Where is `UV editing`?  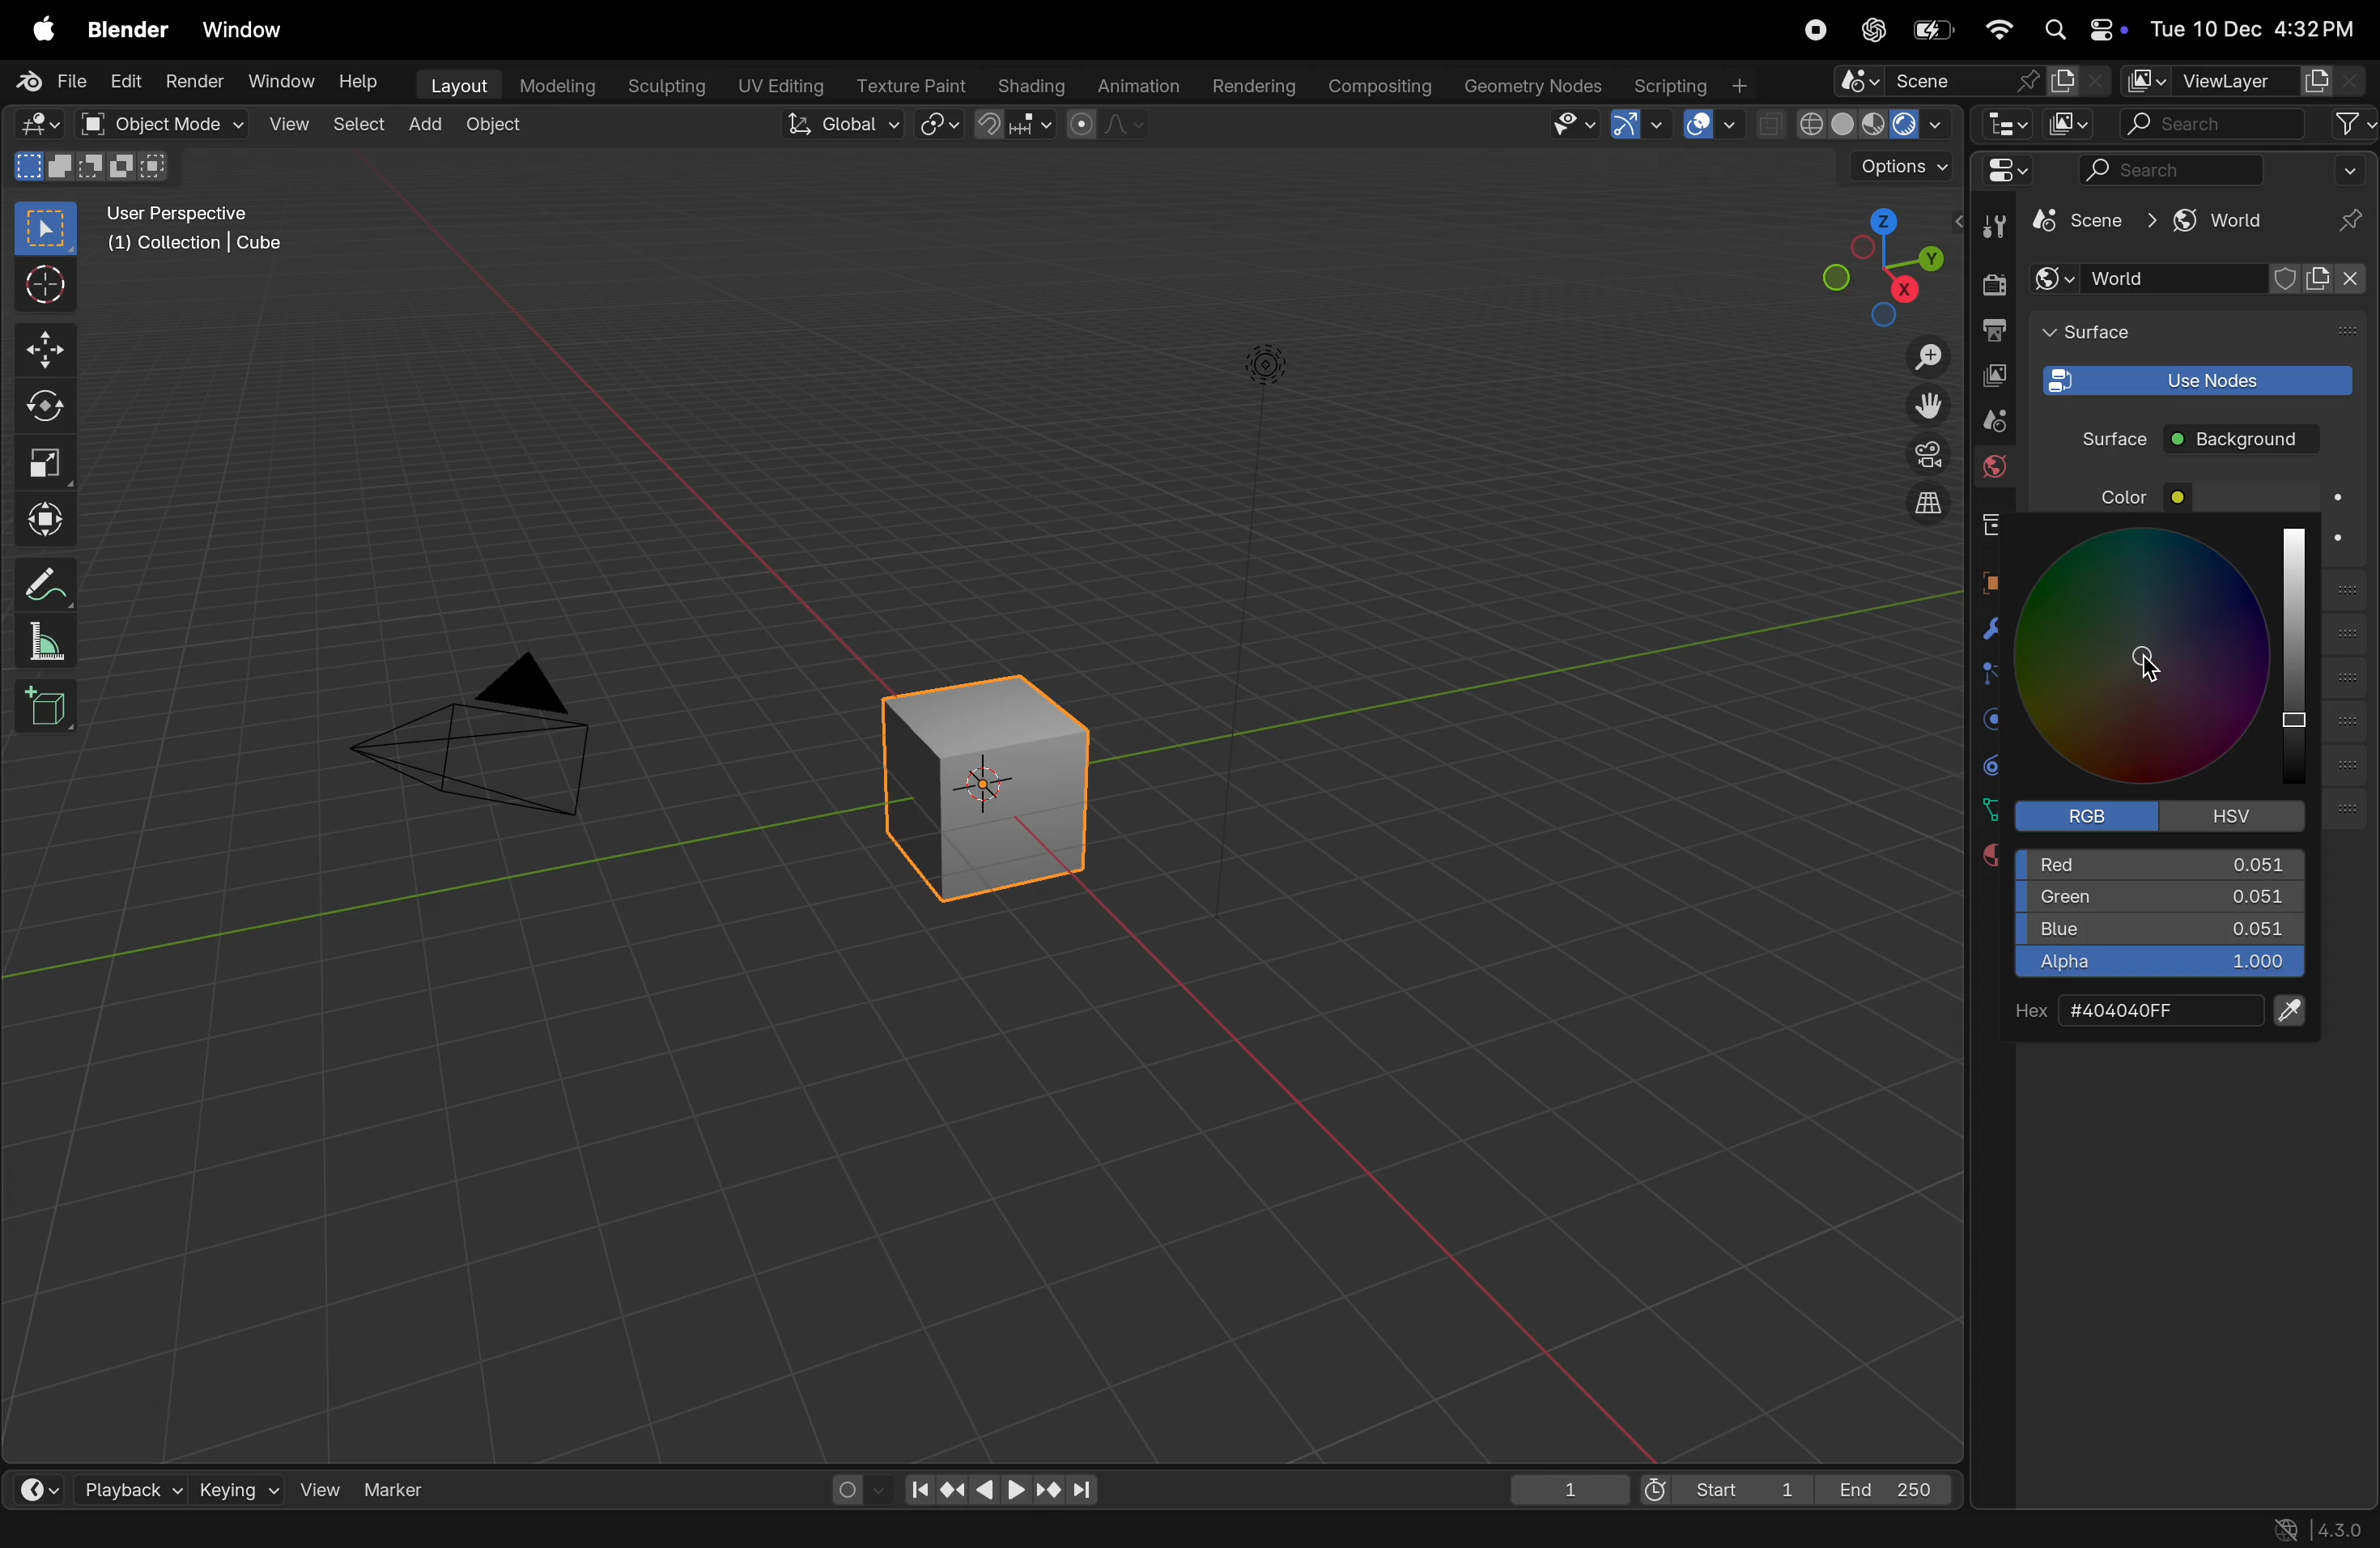
UV editing is located at coordinates (775, 87).